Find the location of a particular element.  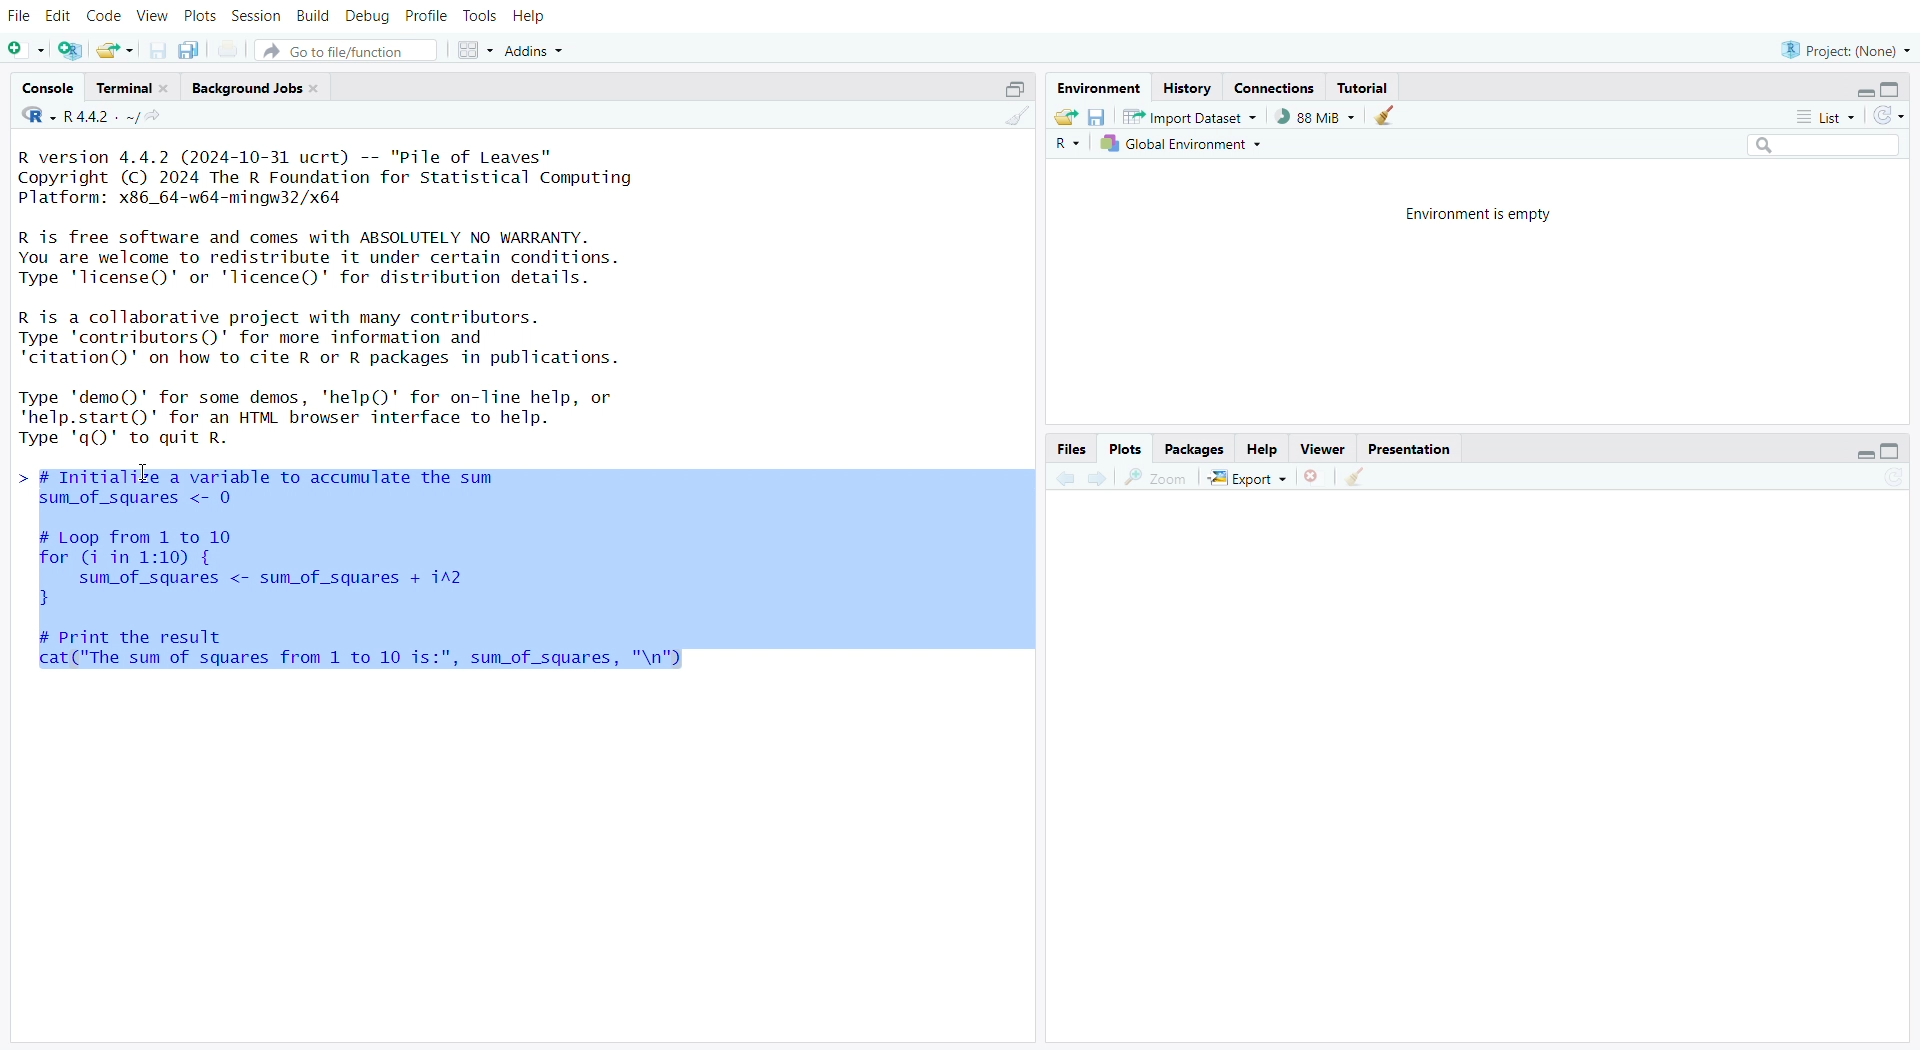

view is located at coordinates (151, 15).